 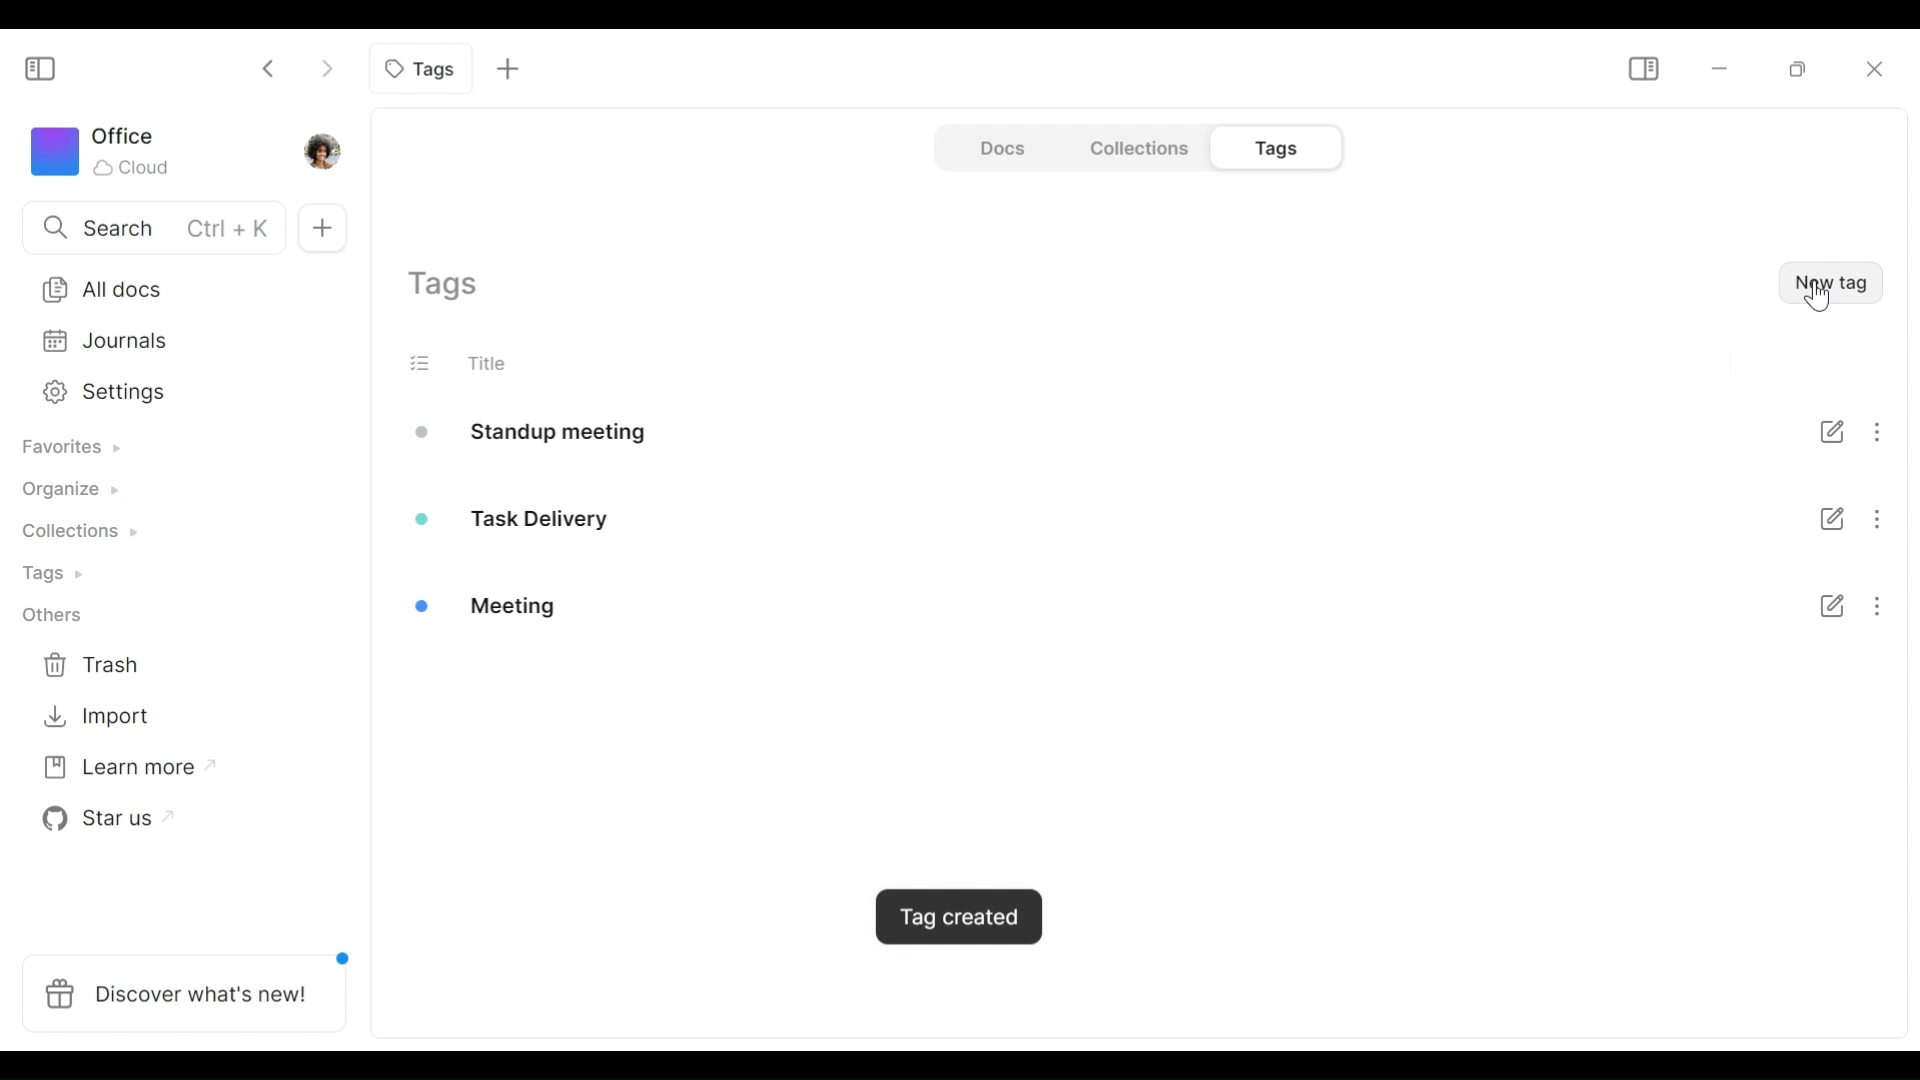 What do you see at coordinates (427, 362) in the screenshot?
I see `(un) select` at bounding box center [427, 362].